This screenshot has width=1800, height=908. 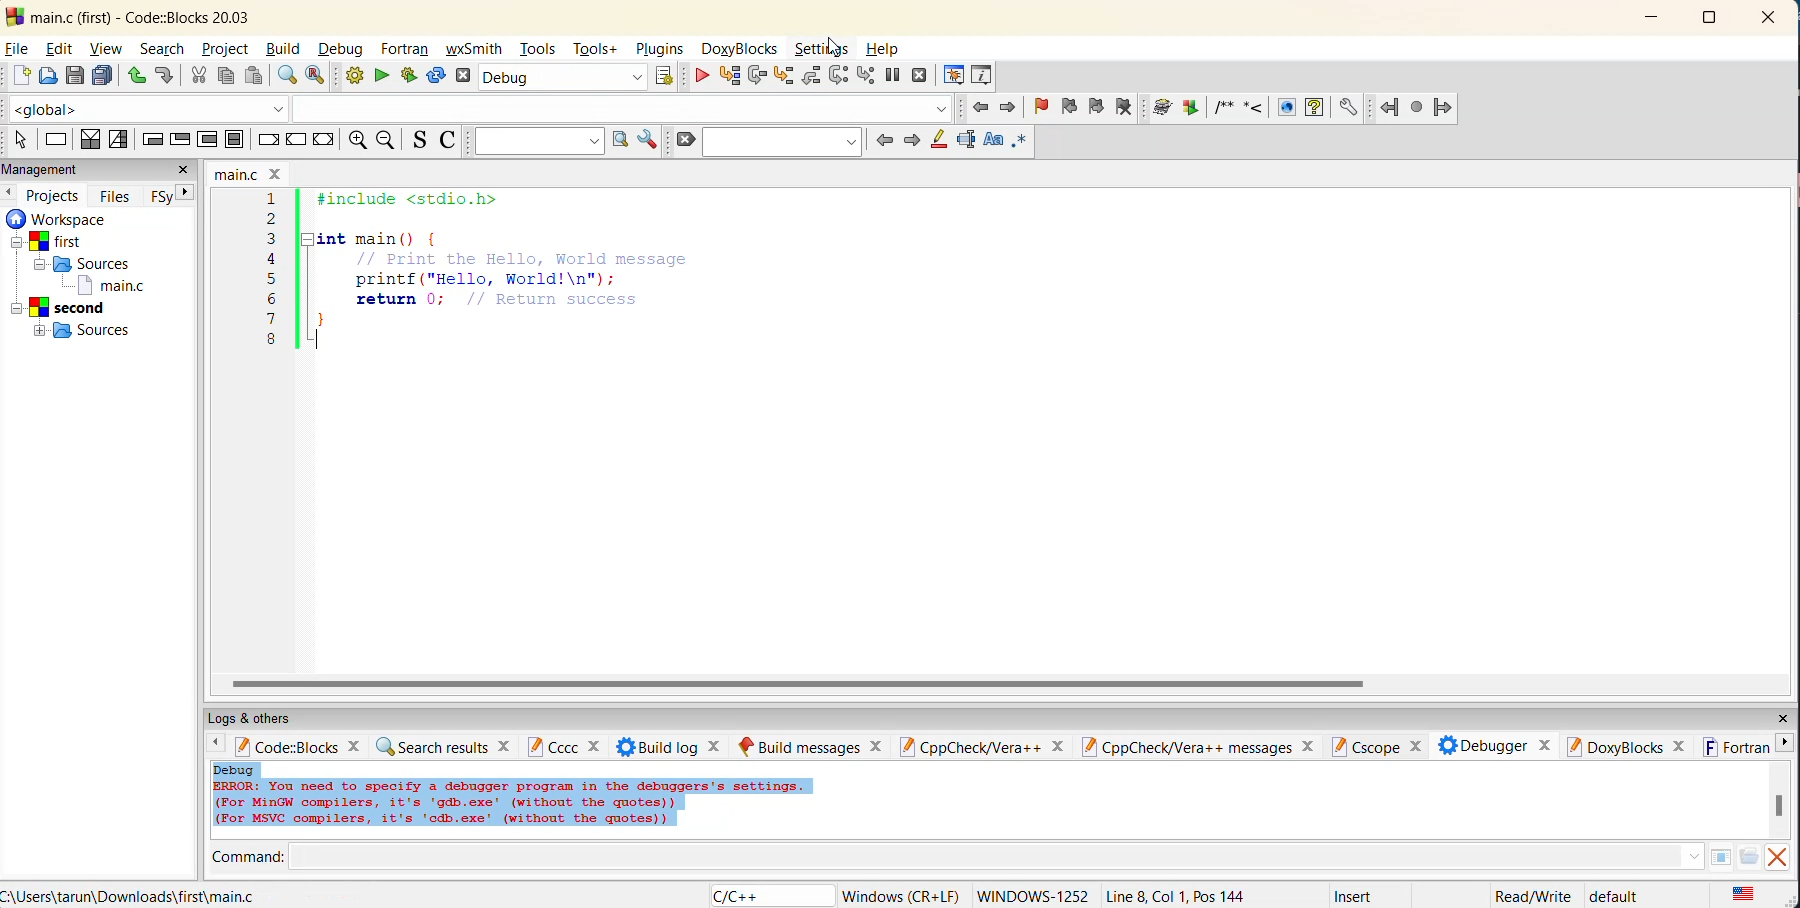 I want to click on Cursor, so click(x=840, y=47).